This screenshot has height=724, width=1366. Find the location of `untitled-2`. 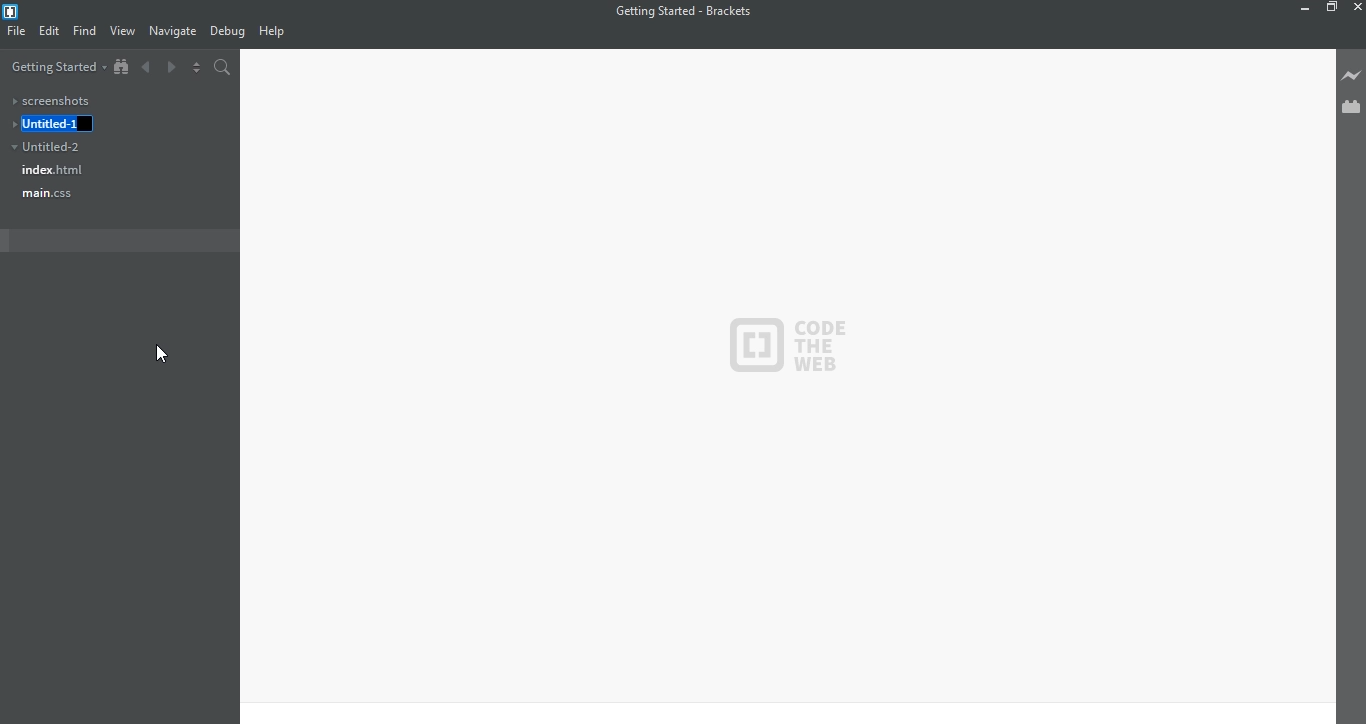

untitled-2 is located at coordinates (56, 147).